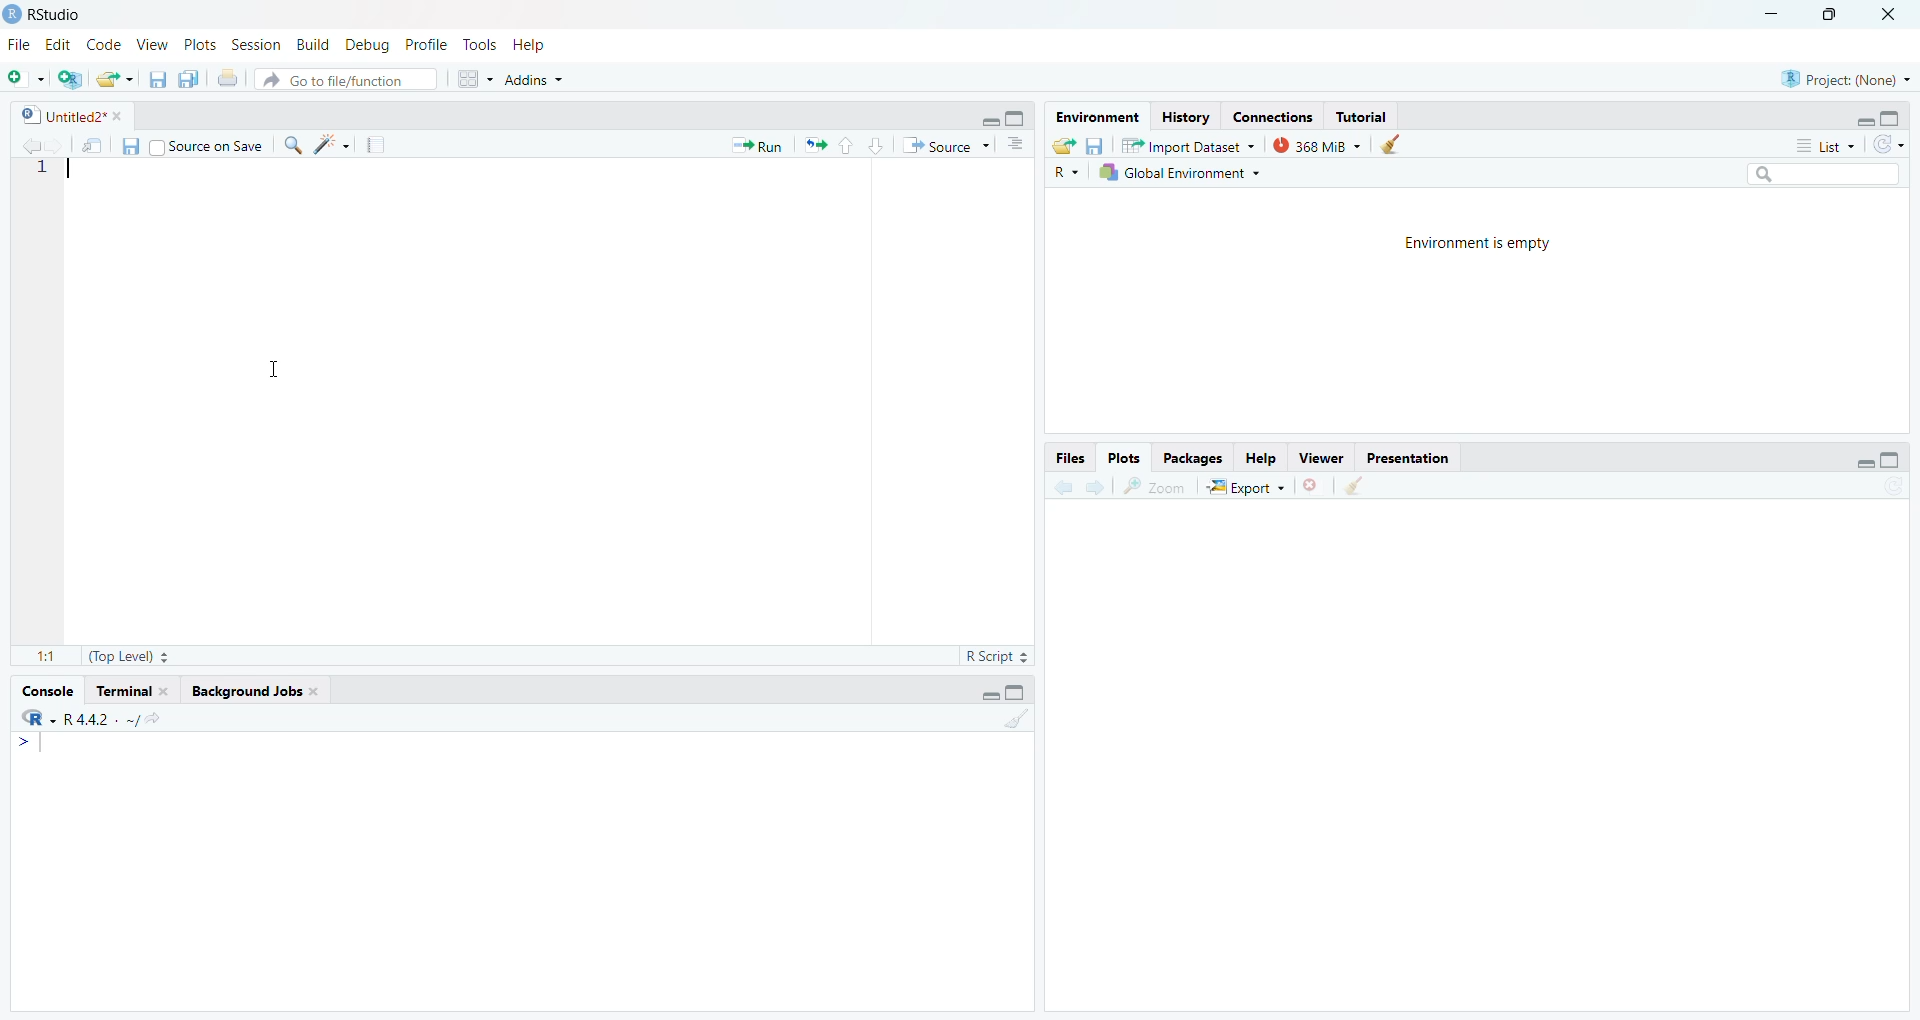  What do you see at coordinates (1863, 463) in the screenshot?
I see `minimise` at bounding box center [1863, 463].